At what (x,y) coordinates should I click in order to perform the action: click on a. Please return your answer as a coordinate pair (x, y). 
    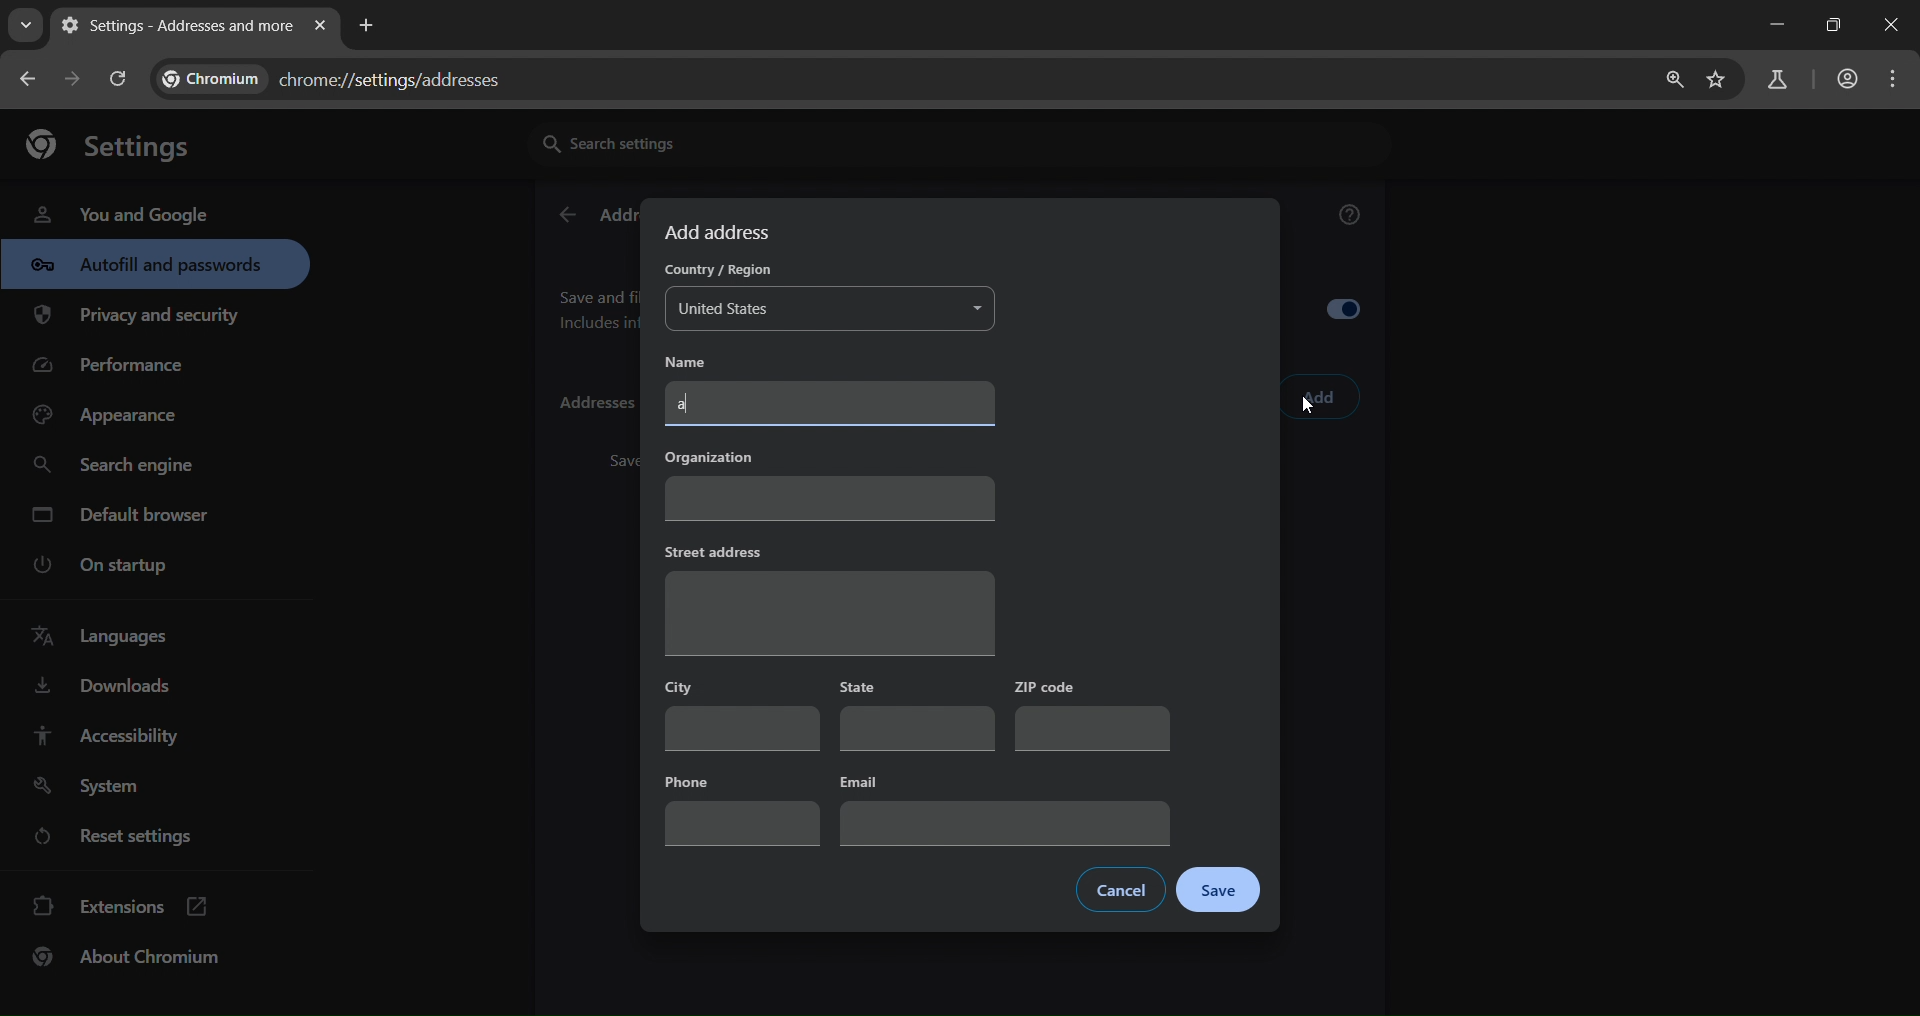
    Looking at the image, I should click on (833, 403).